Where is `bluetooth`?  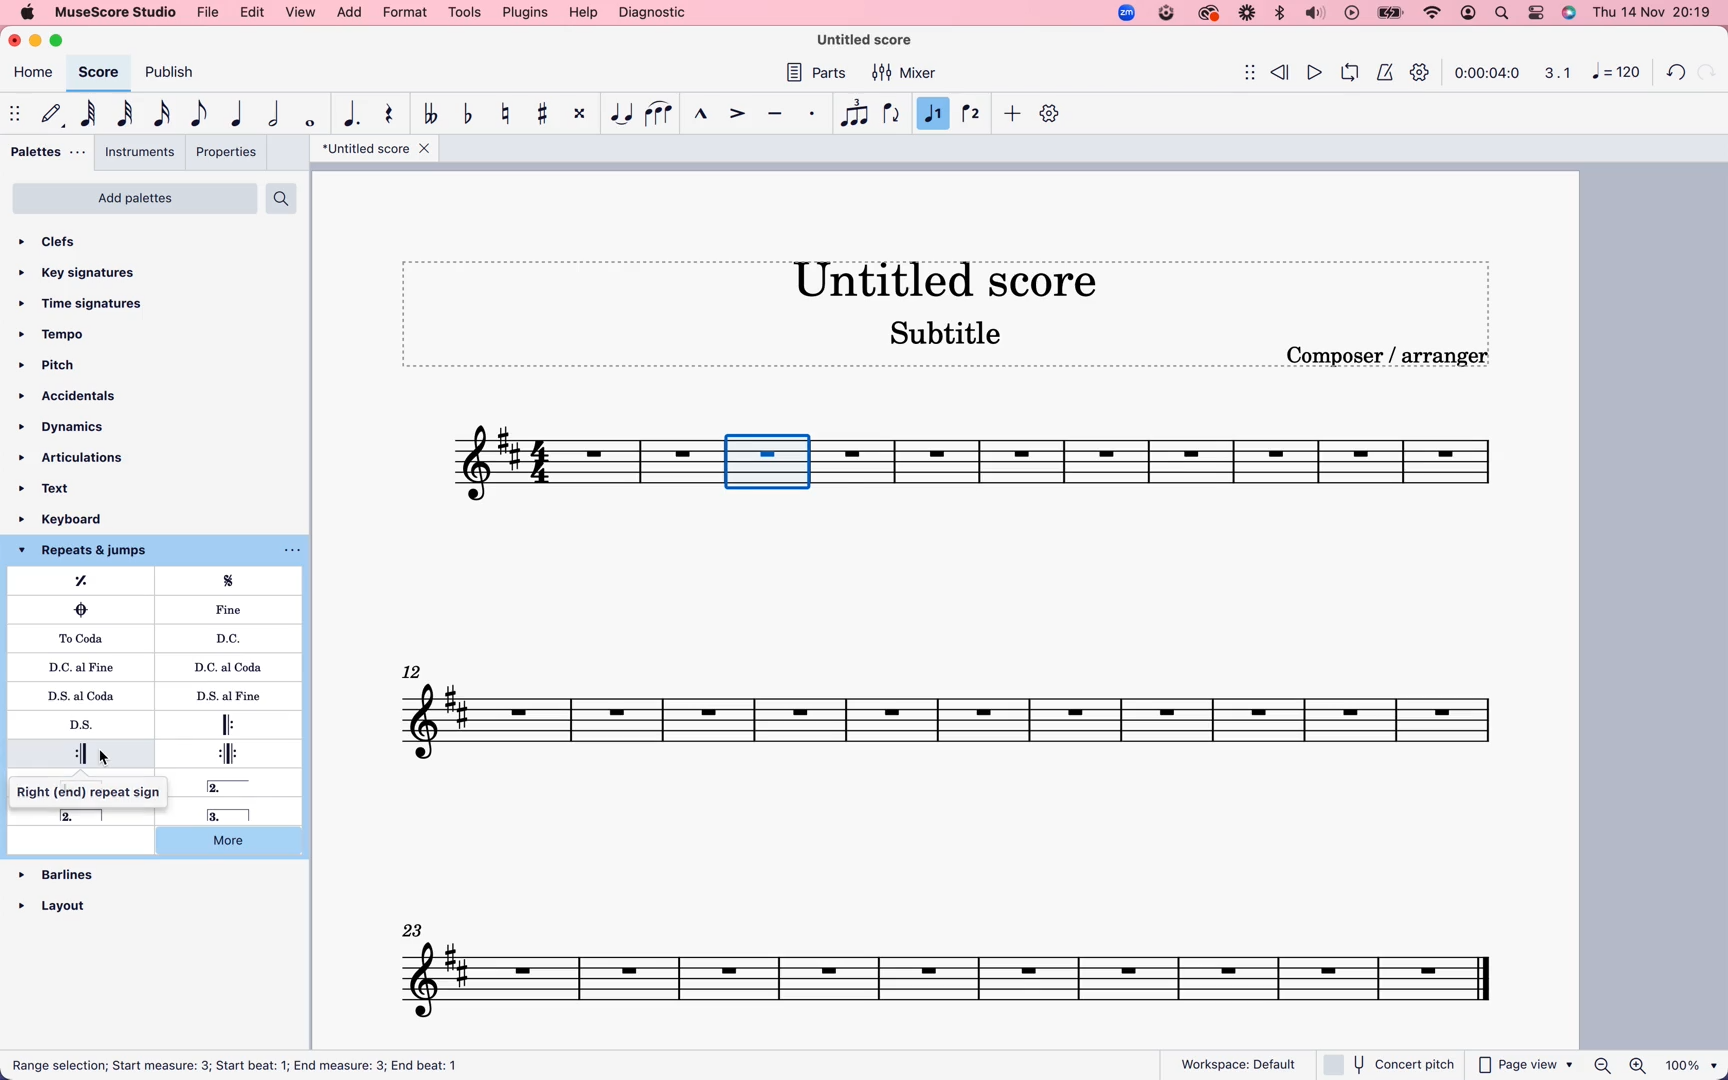
bluetooth is located at coordinates (1278, 14).